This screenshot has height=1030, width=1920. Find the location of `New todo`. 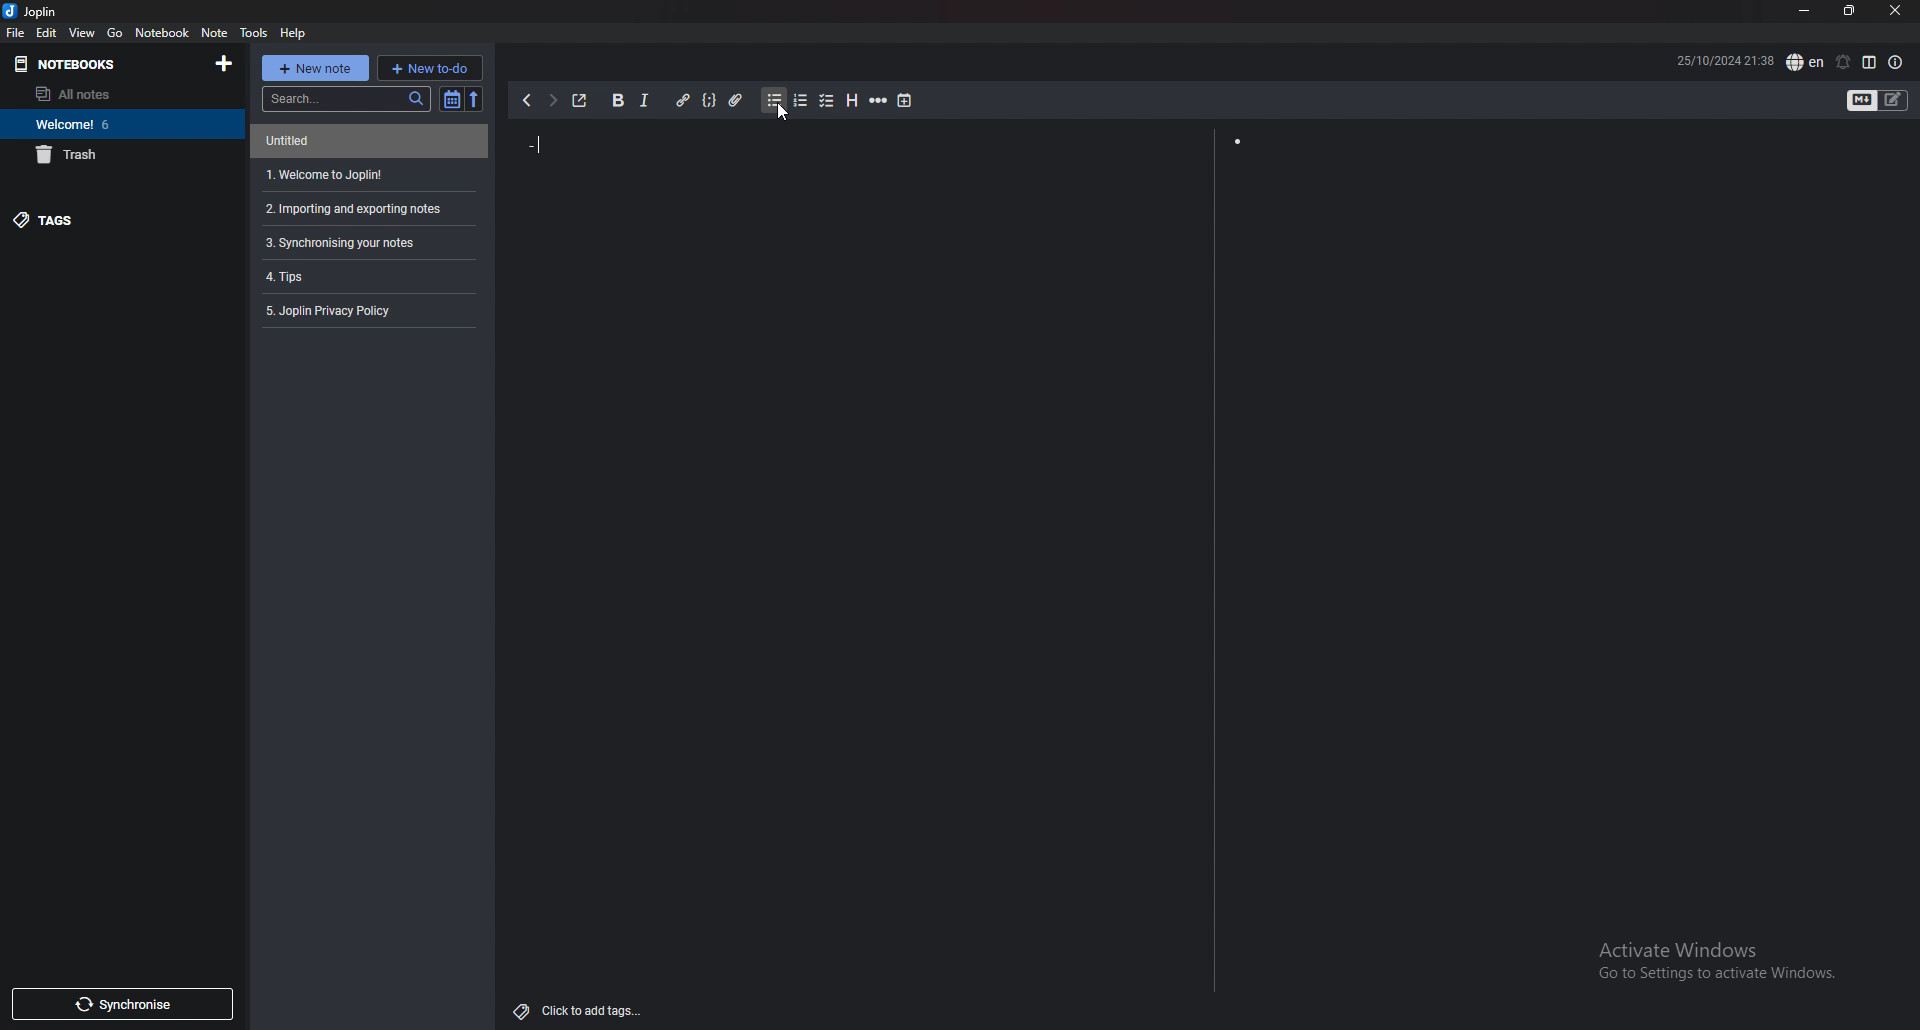

New todo is located at coordinates (431, 67).